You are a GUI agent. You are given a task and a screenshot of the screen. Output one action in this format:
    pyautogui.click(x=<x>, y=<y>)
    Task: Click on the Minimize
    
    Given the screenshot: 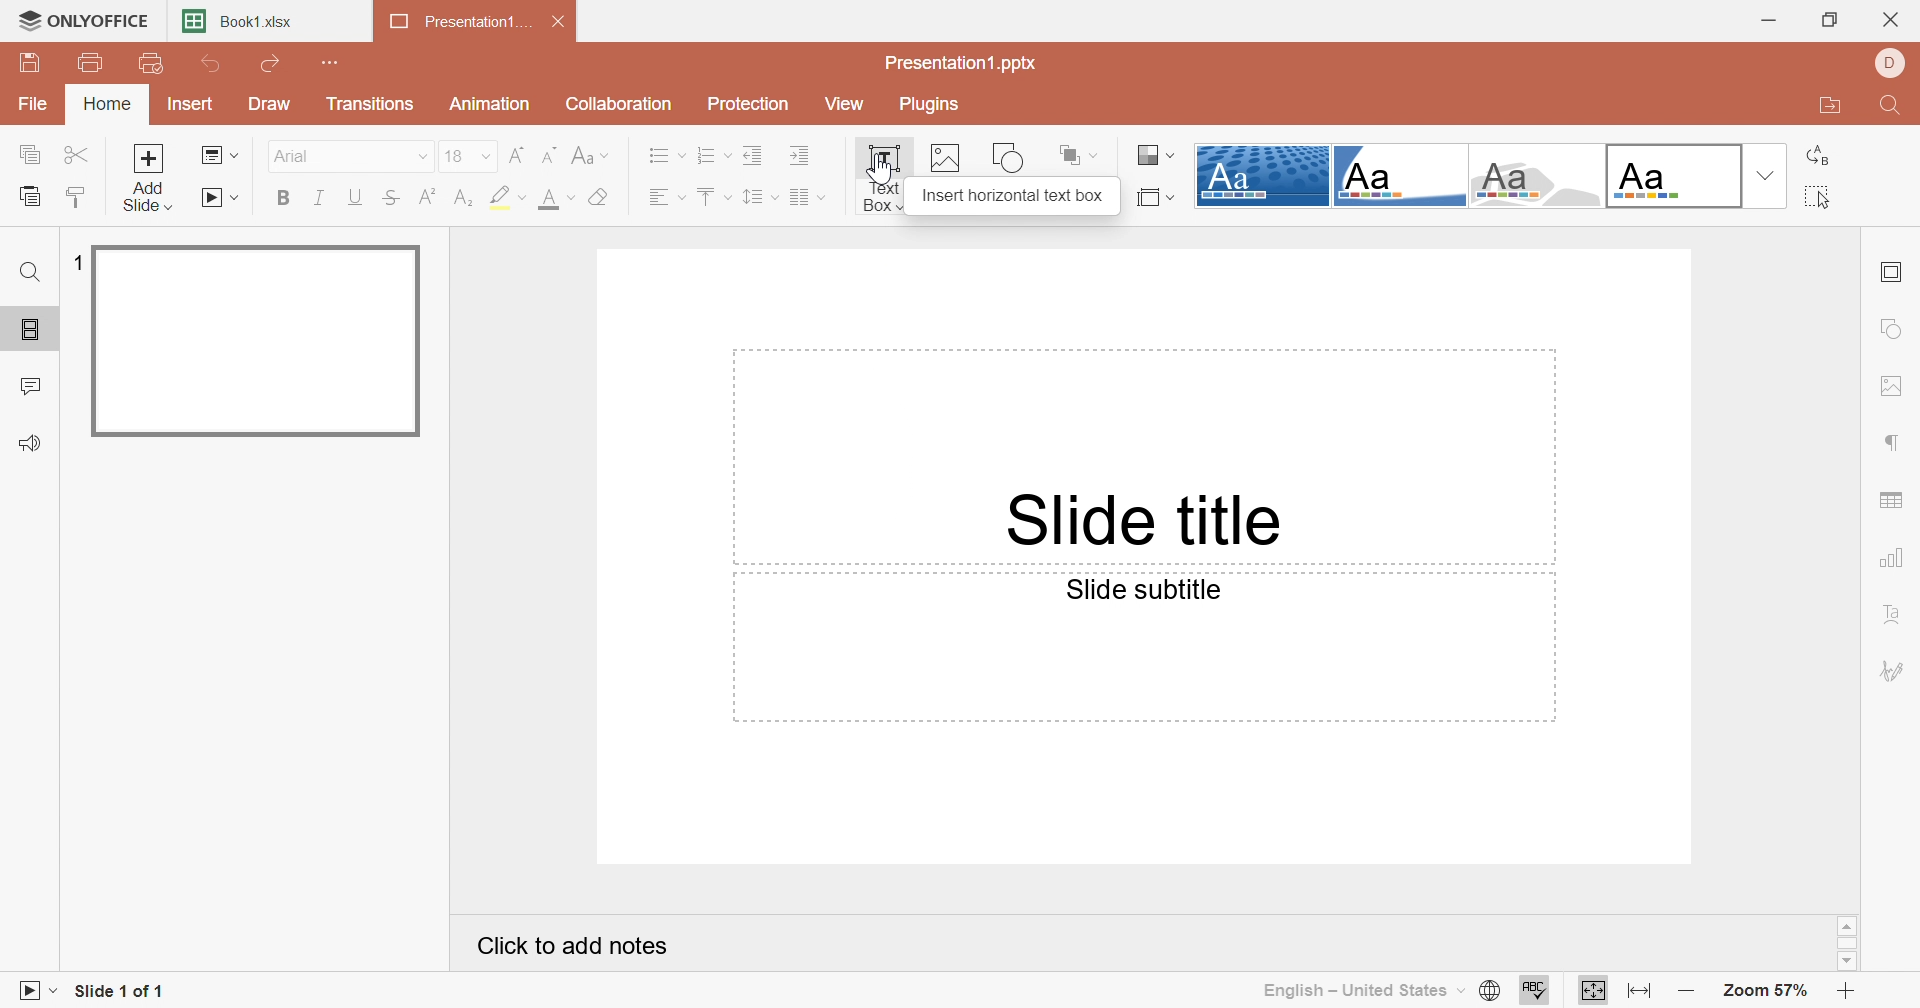 What is the action you would take?
    pyautogui.click(x=1770, y=17)
    